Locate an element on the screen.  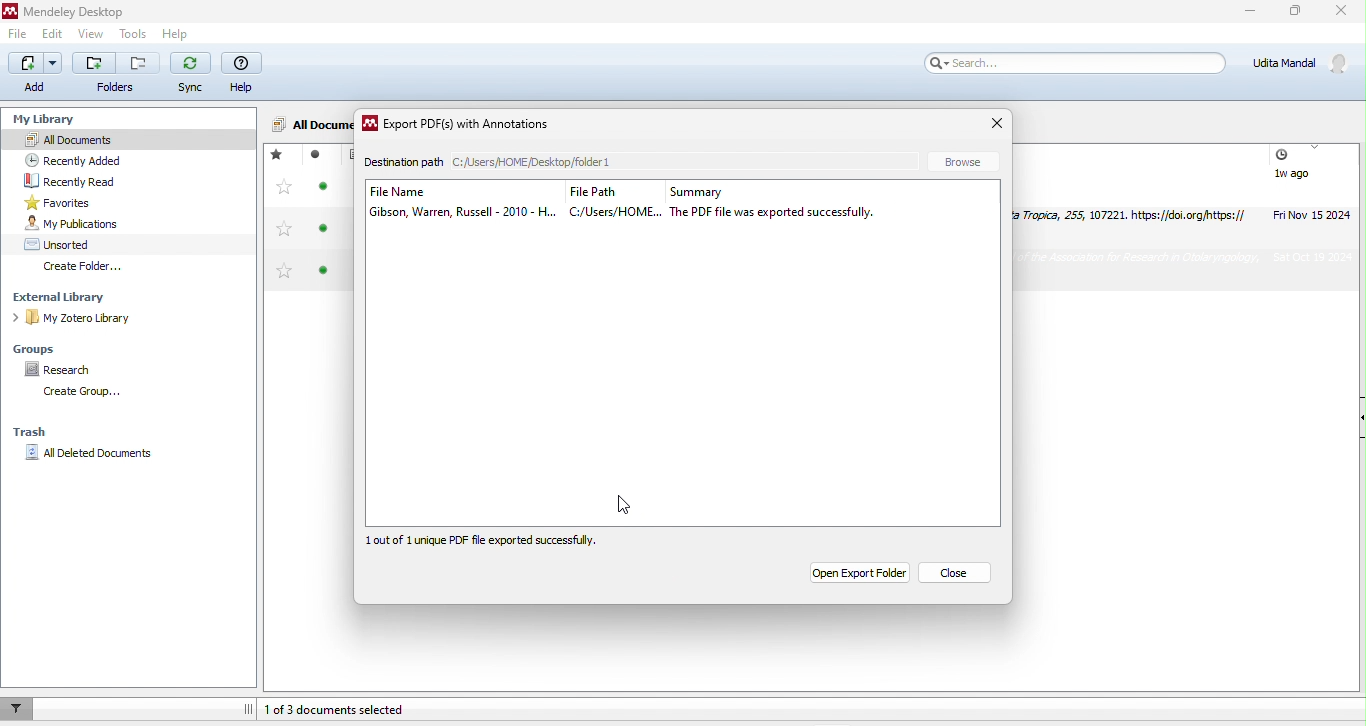
view is located at coordinates (94, 33).